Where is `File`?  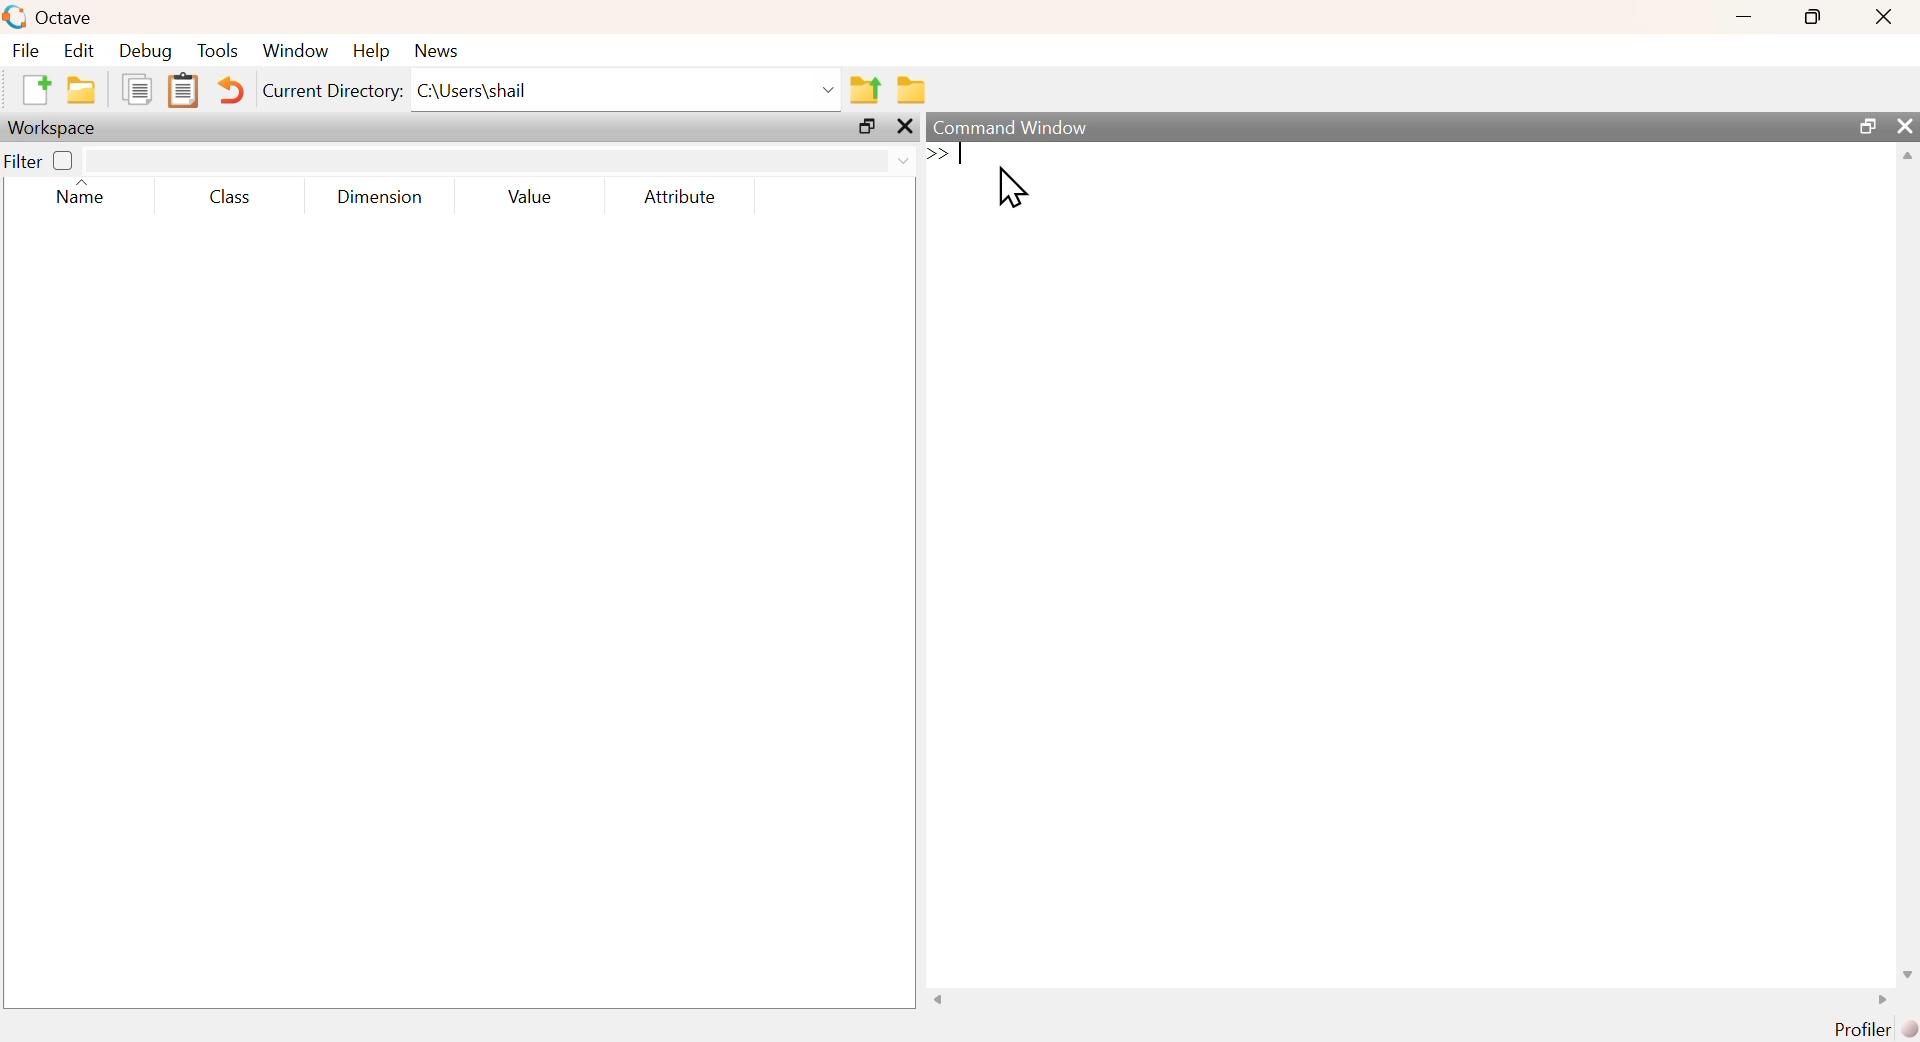 File is located at coordinates (24, 50).